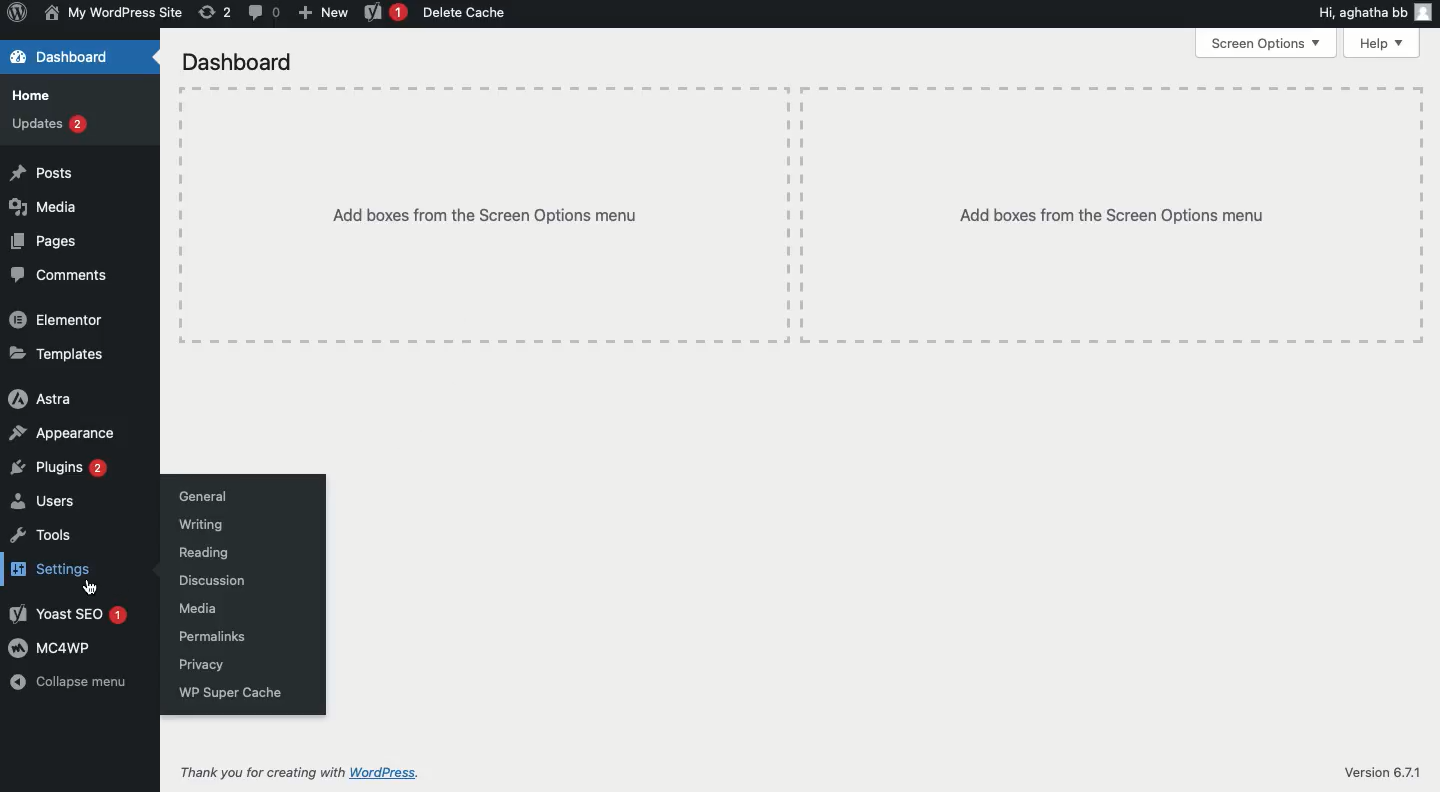 The height and width of the screenshot is (792, 1440). I want to click on Thank you for creating with, so click(253, 767).